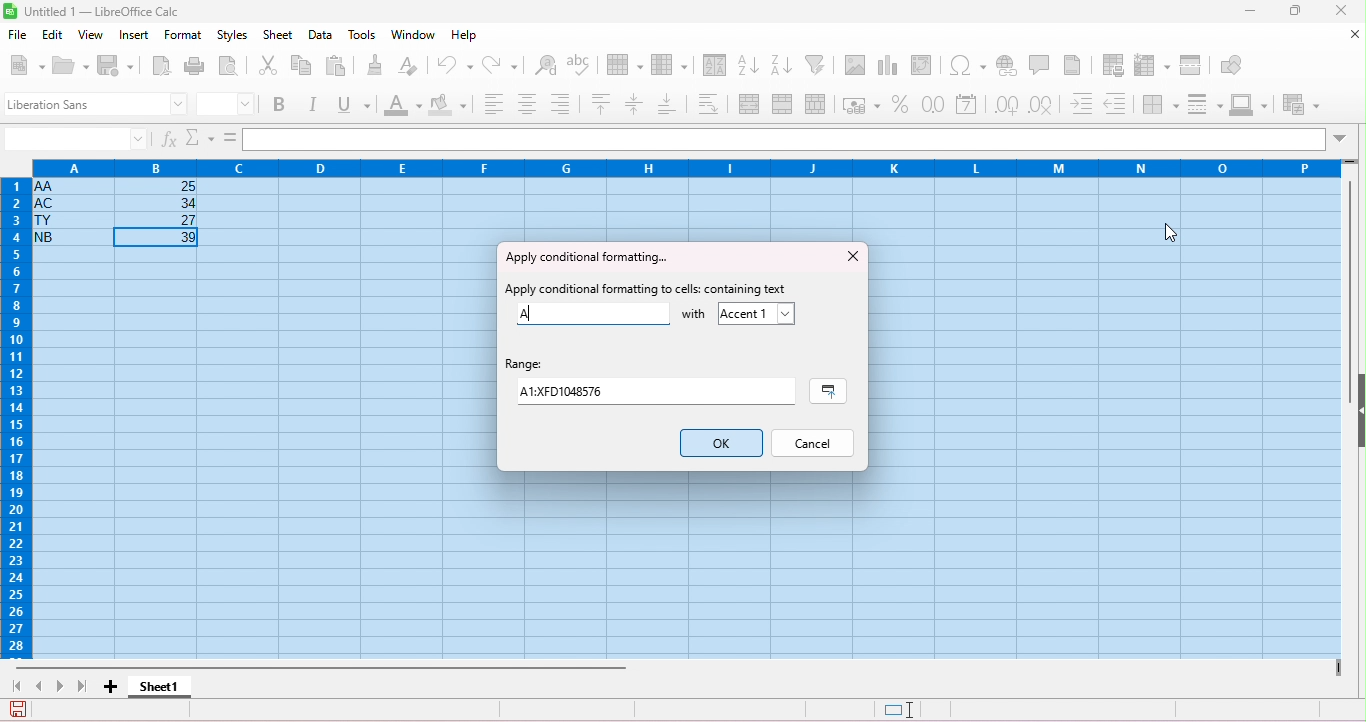  Describe the element at coordinates (18, 35) in the screenshot. I see `file` at that location.